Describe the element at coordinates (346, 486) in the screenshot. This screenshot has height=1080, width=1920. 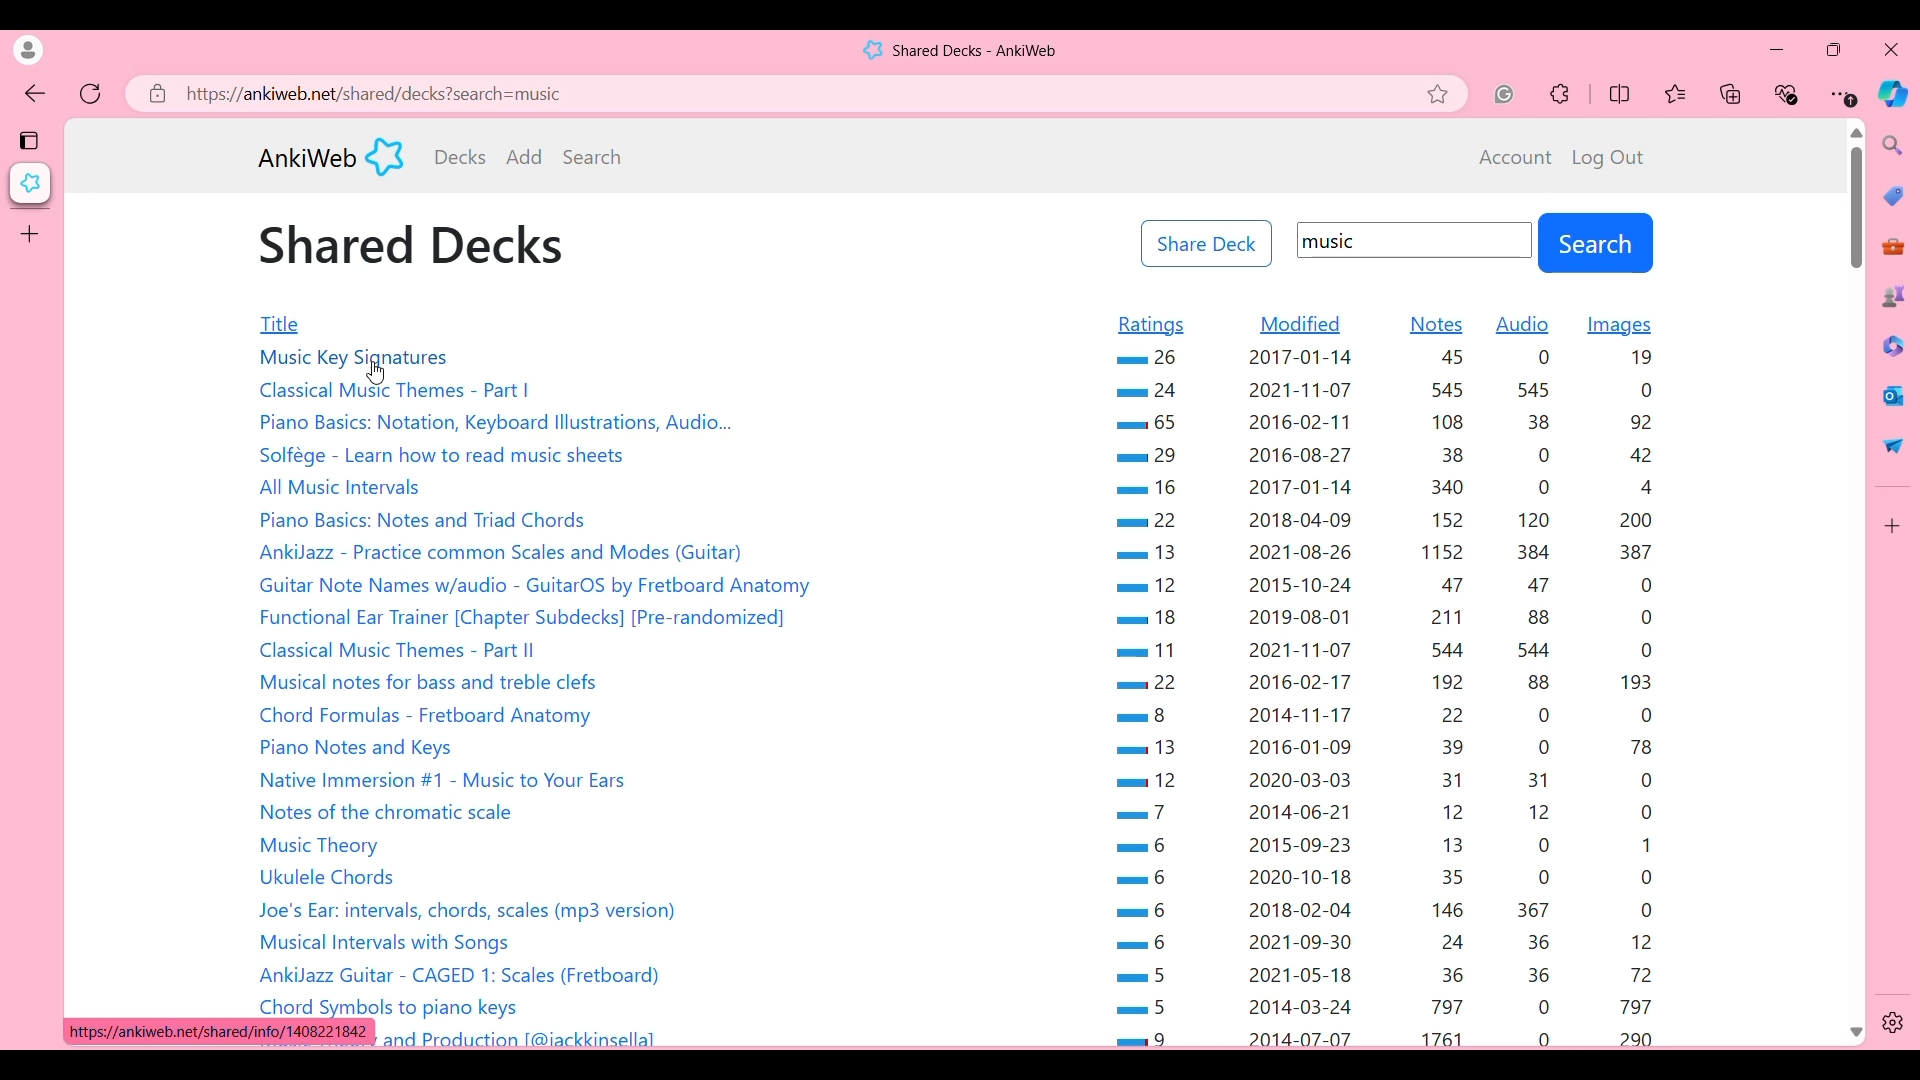
I see `All Music Intervals` at that location.